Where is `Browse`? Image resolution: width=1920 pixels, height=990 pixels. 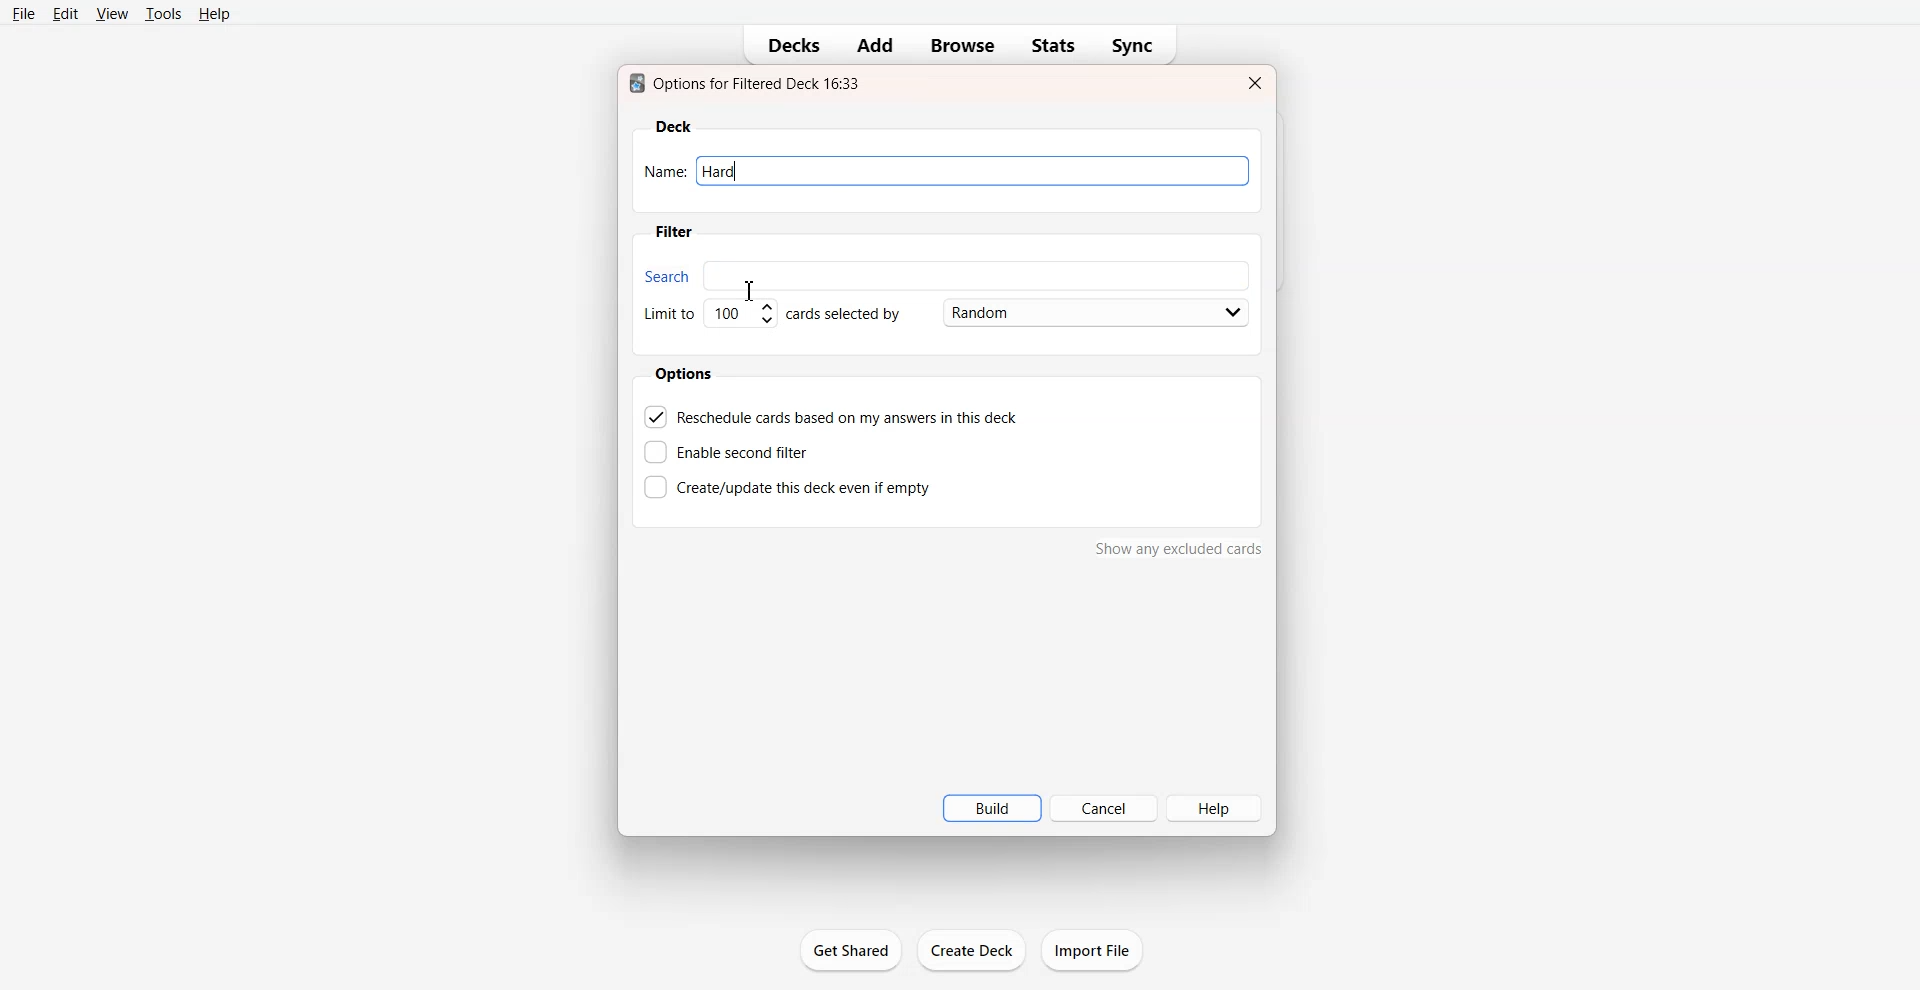 Browse is located at coordinates (964, 46).